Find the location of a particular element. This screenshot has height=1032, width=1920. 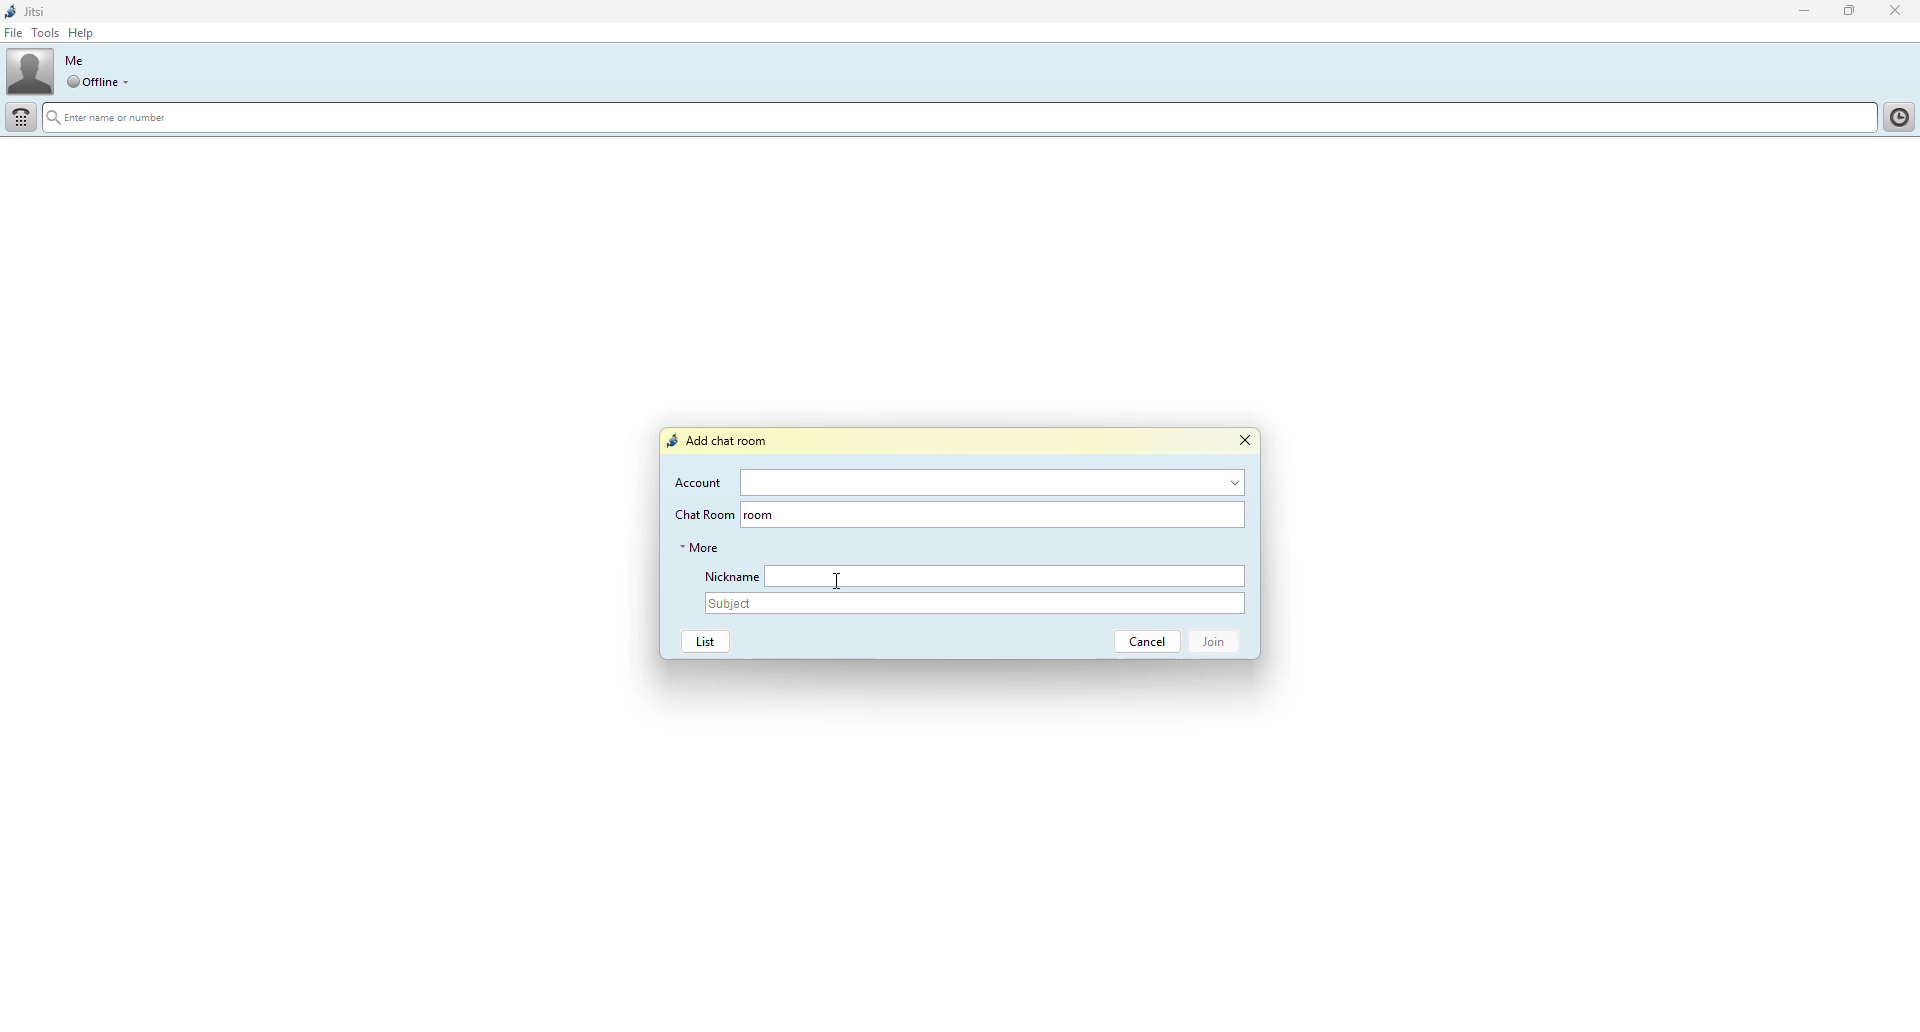

nickname is located at coordinates (728, 576).